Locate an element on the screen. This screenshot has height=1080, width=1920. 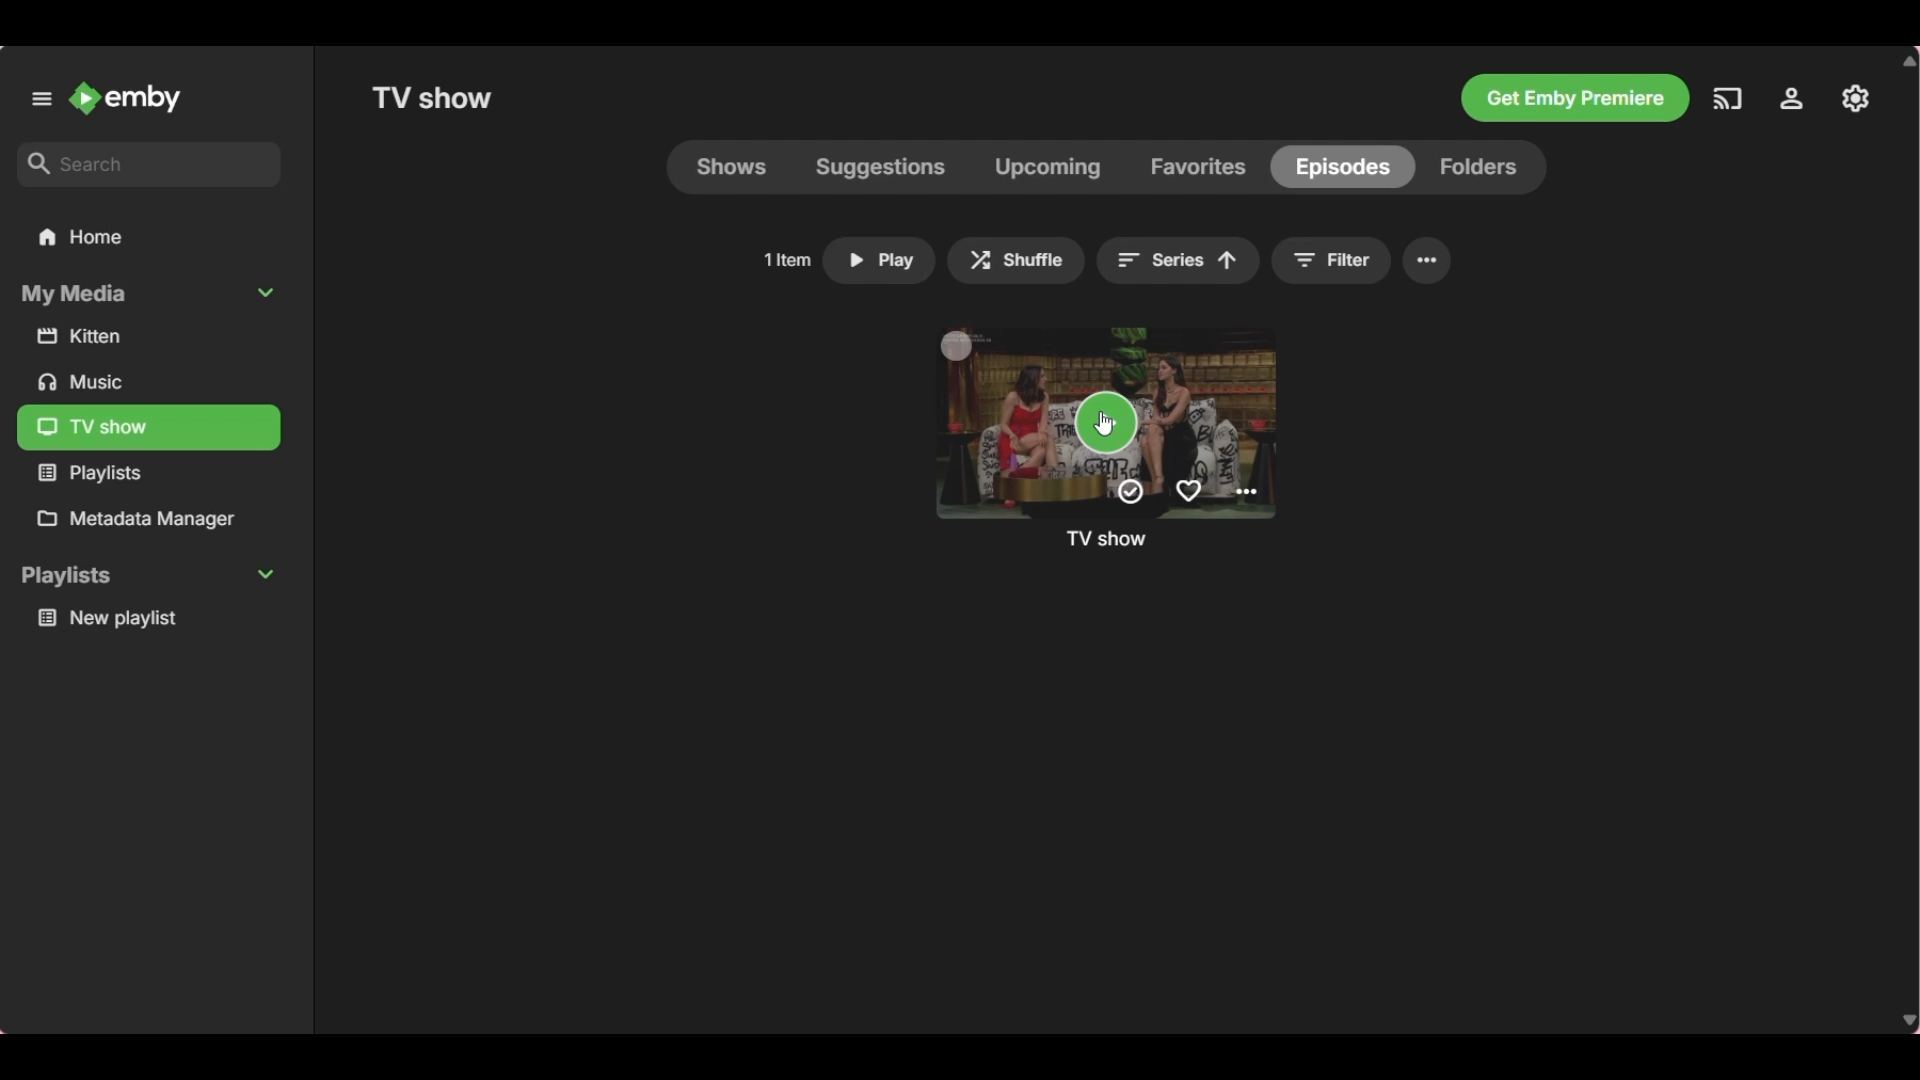
Home folder, current selection is located at coordinates (82, 239).